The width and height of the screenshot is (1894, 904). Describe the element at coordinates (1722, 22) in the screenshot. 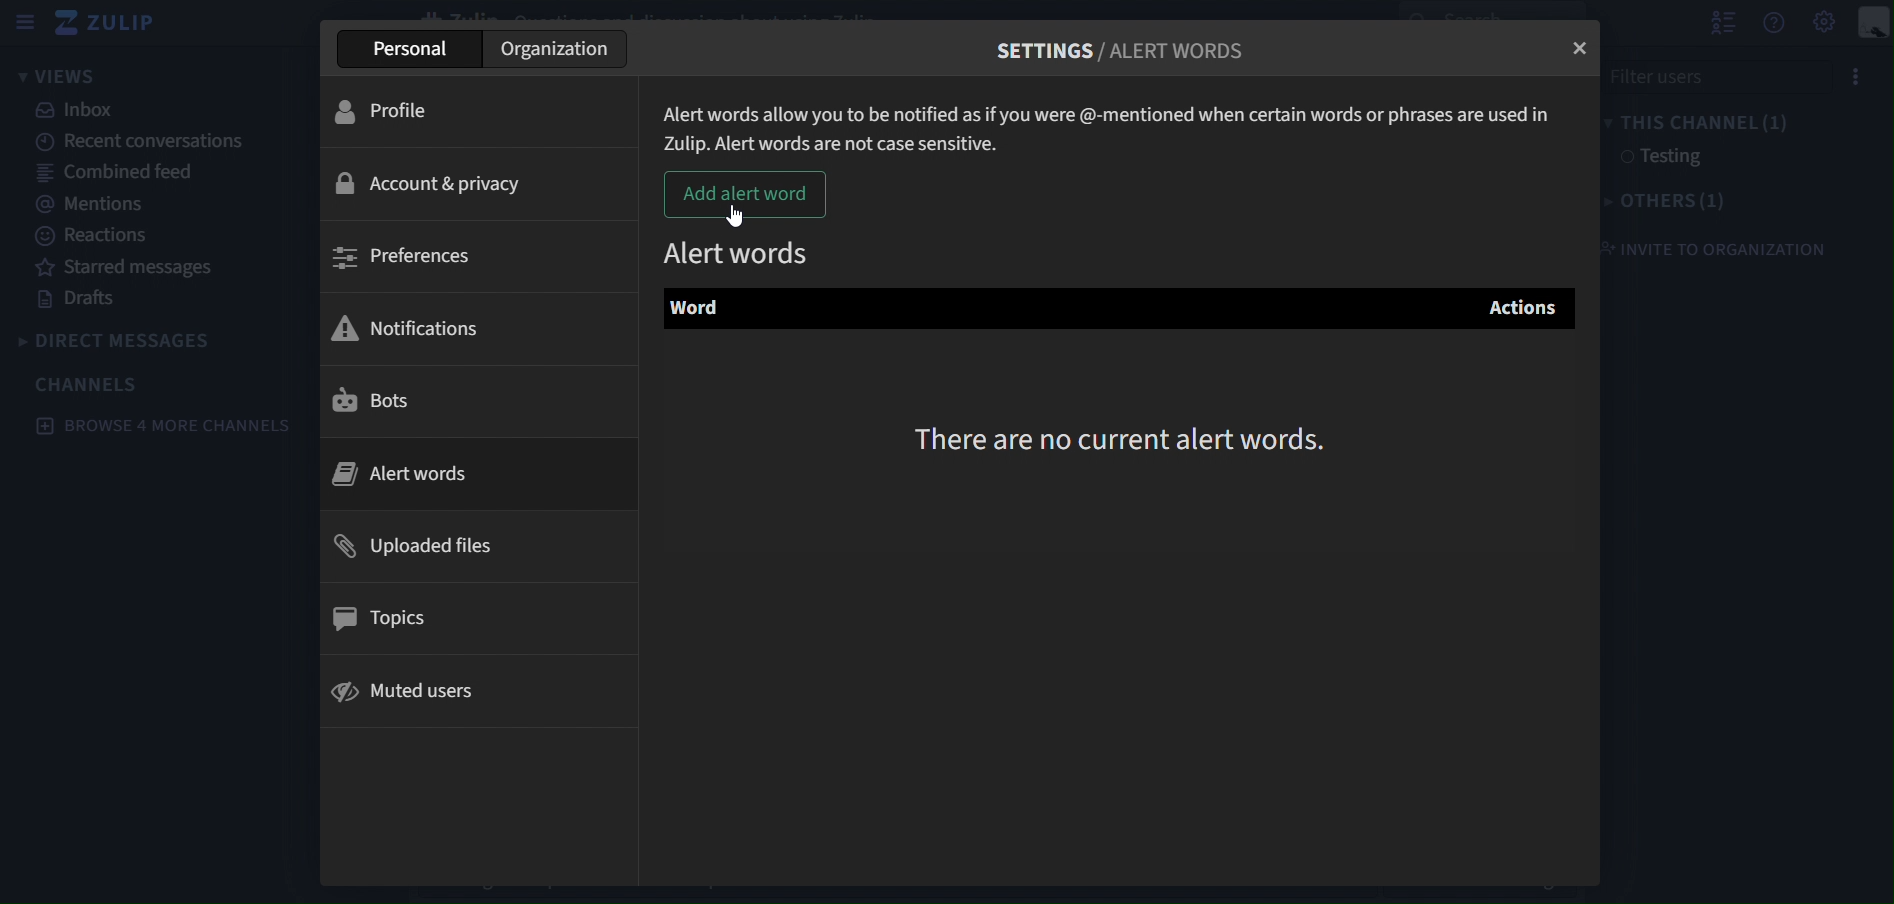

I see `hide user list` at that location.